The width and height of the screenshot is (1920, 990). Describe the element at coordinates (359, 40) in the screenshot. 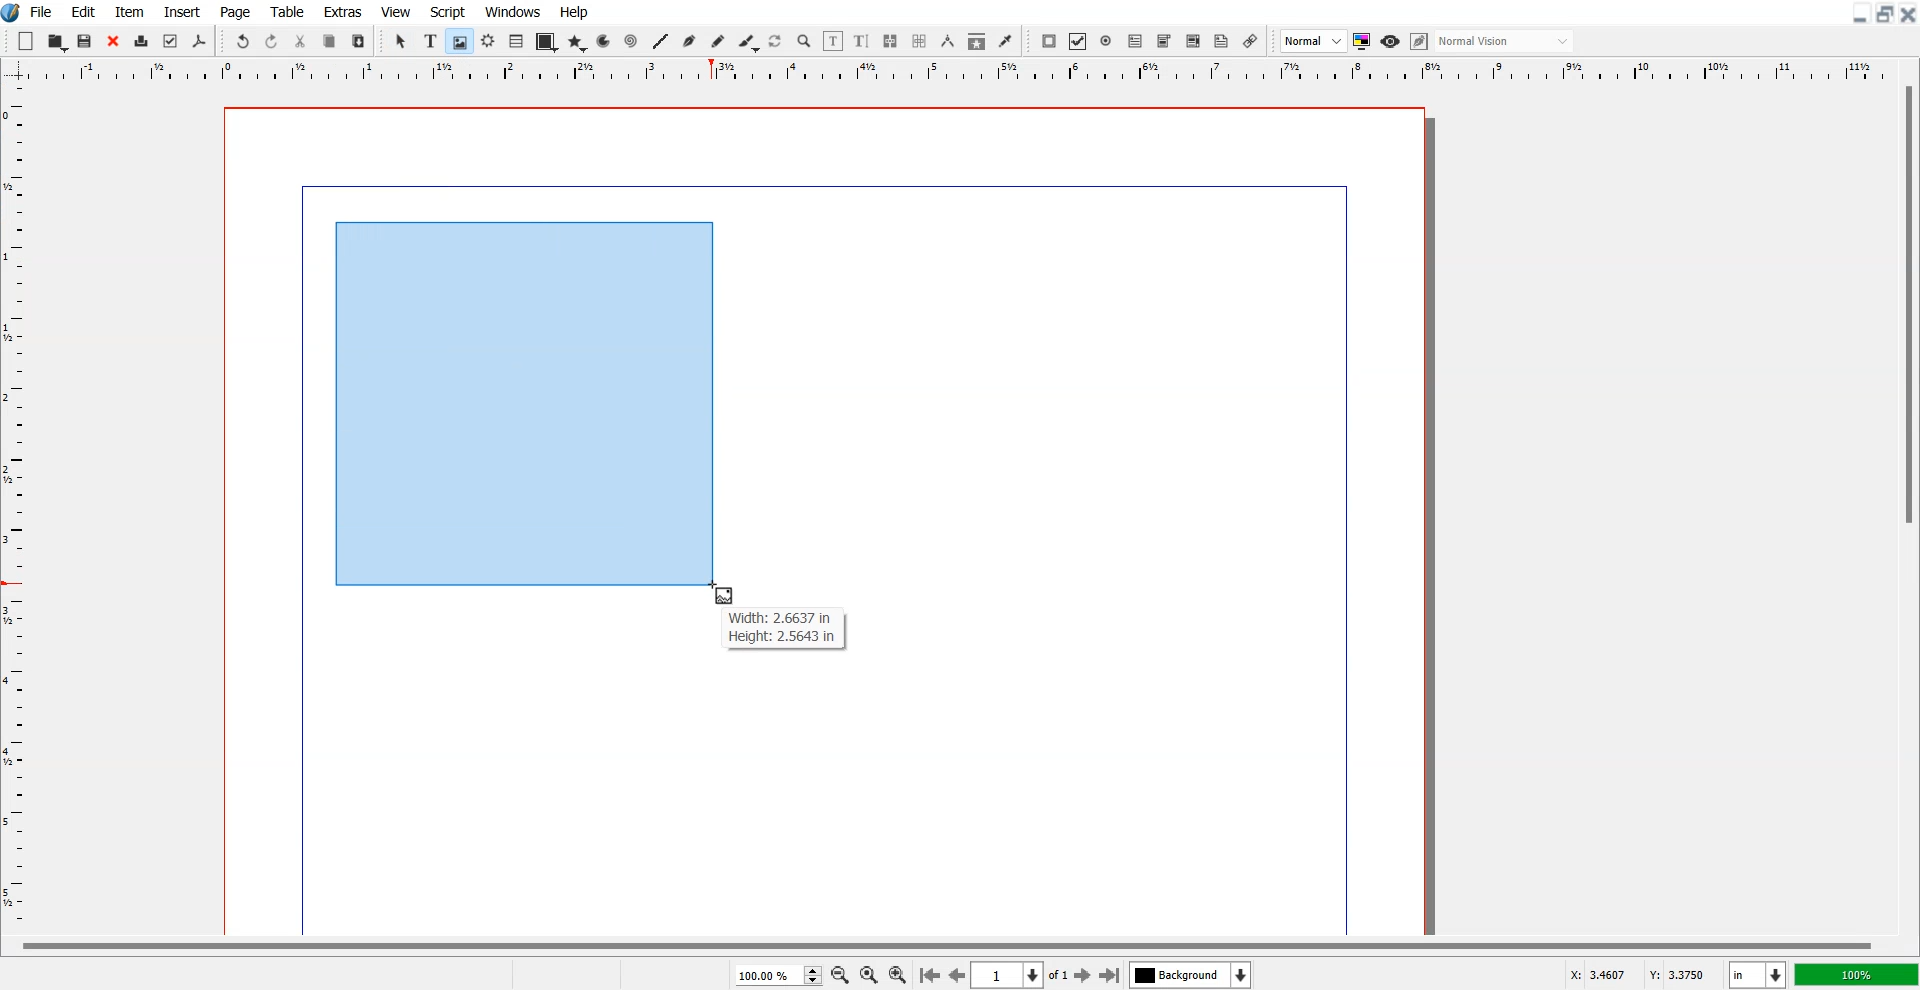

I see `Paste` at that location.